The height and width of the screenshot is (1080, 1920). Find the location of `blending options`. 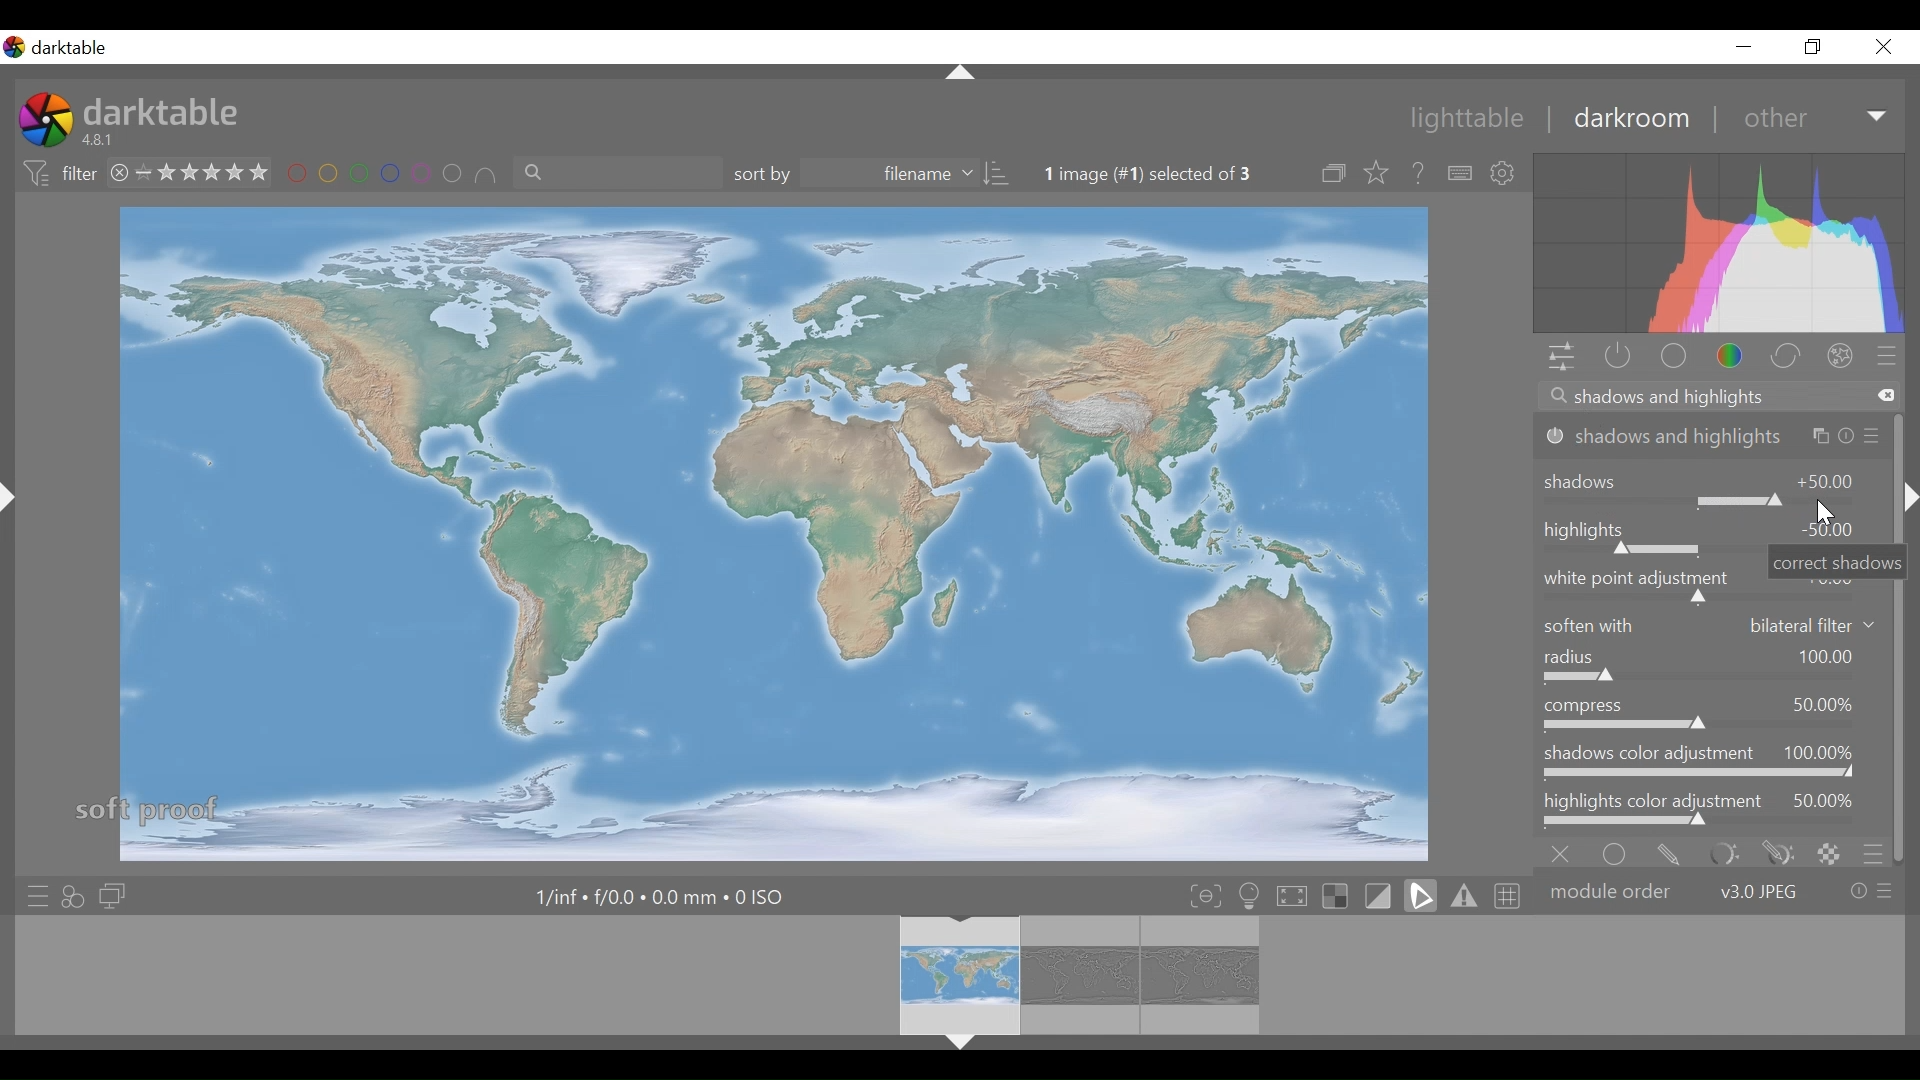

blending options is located at coordinates (1874, 852).